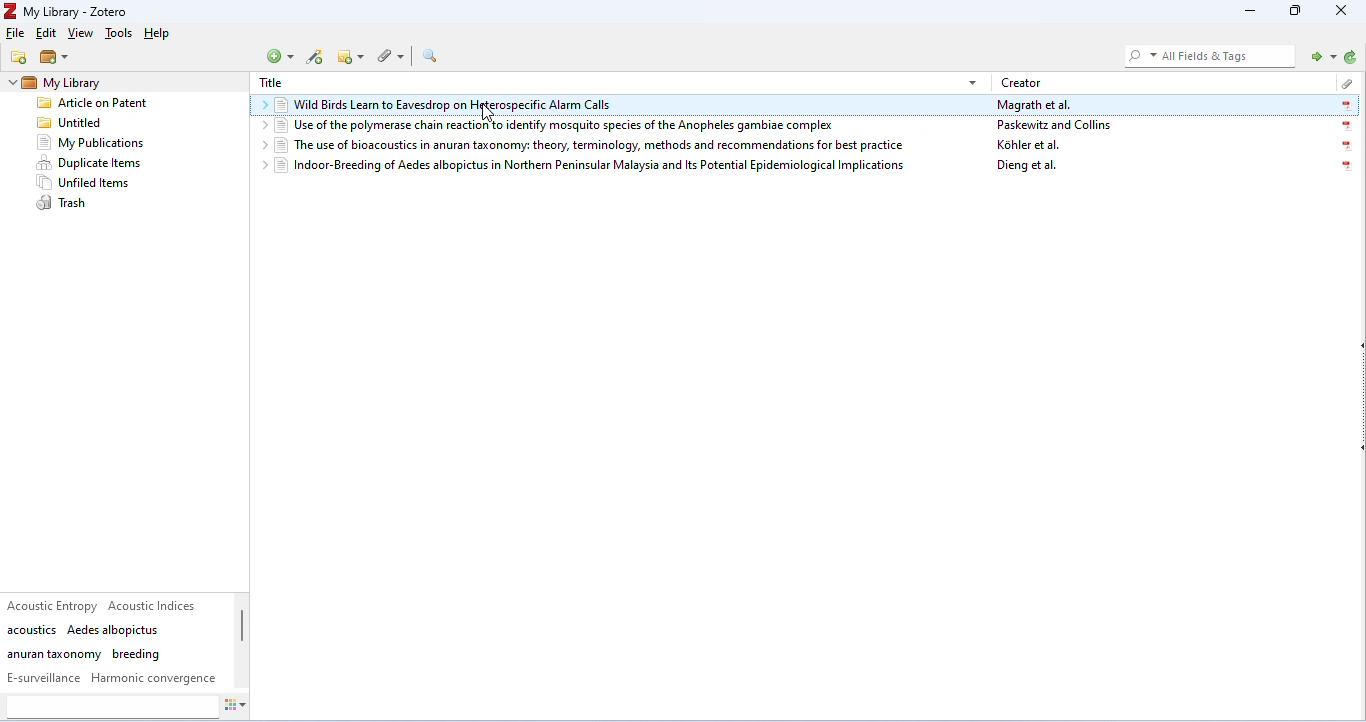 This screenshot has height=722, width=1366. I want to click on My Library - Zotero, so click(69, 12).